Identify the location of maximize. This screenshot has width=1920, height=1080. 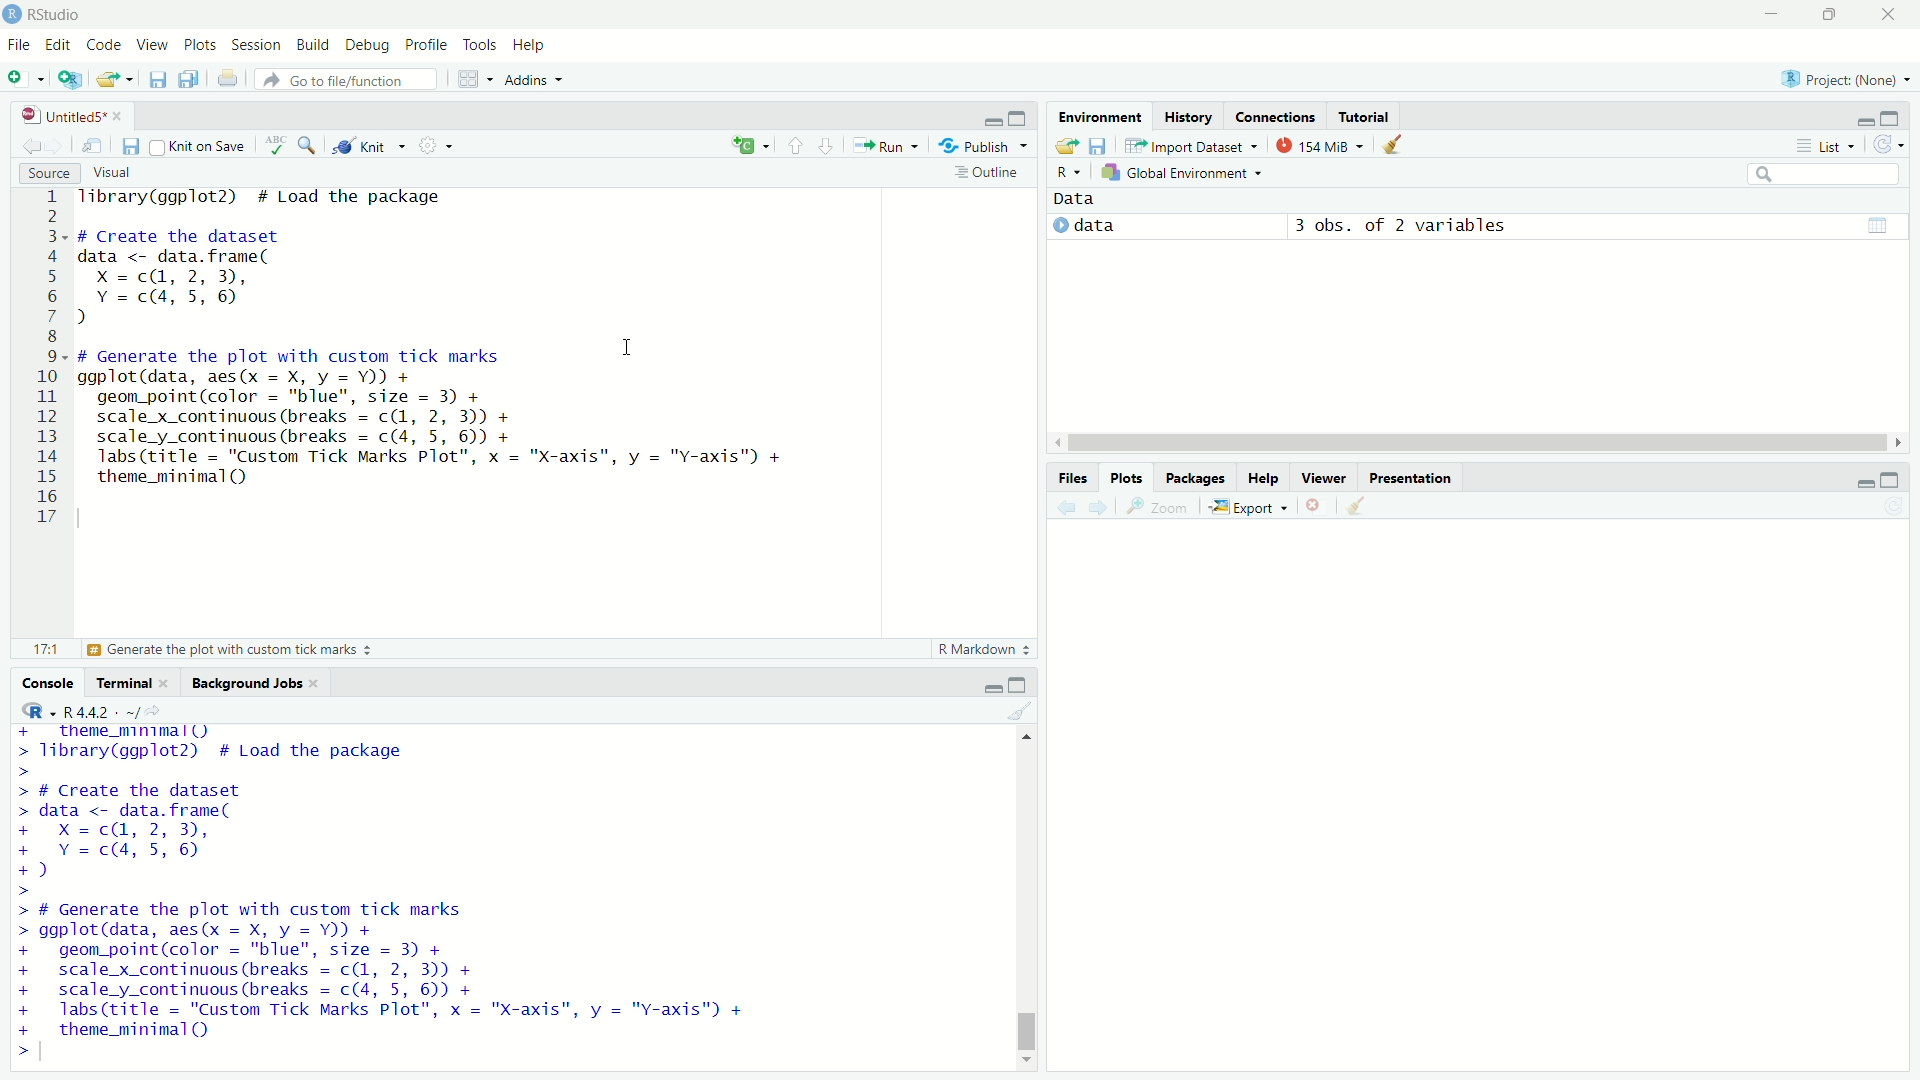
(1020, 118).